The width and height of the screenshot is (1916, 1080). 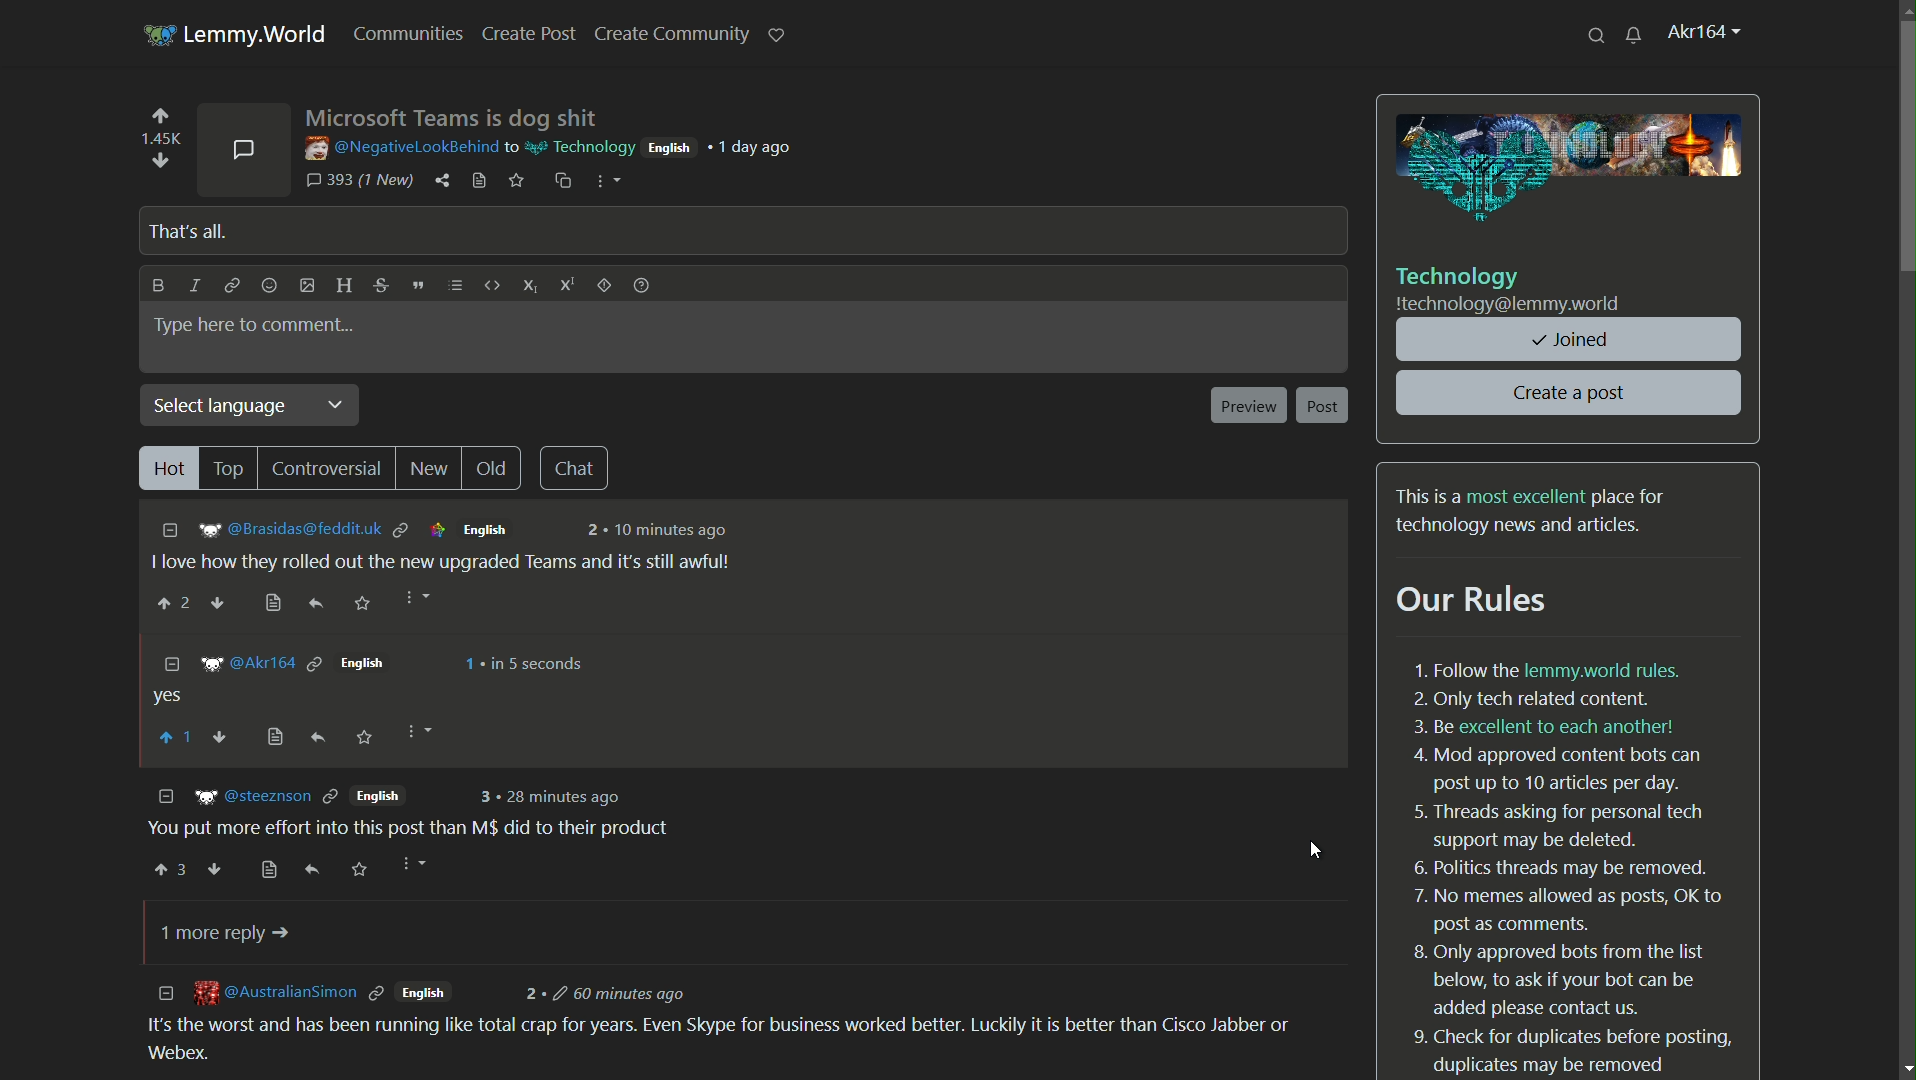 I want to click on quote, so click(x=417, y=285).